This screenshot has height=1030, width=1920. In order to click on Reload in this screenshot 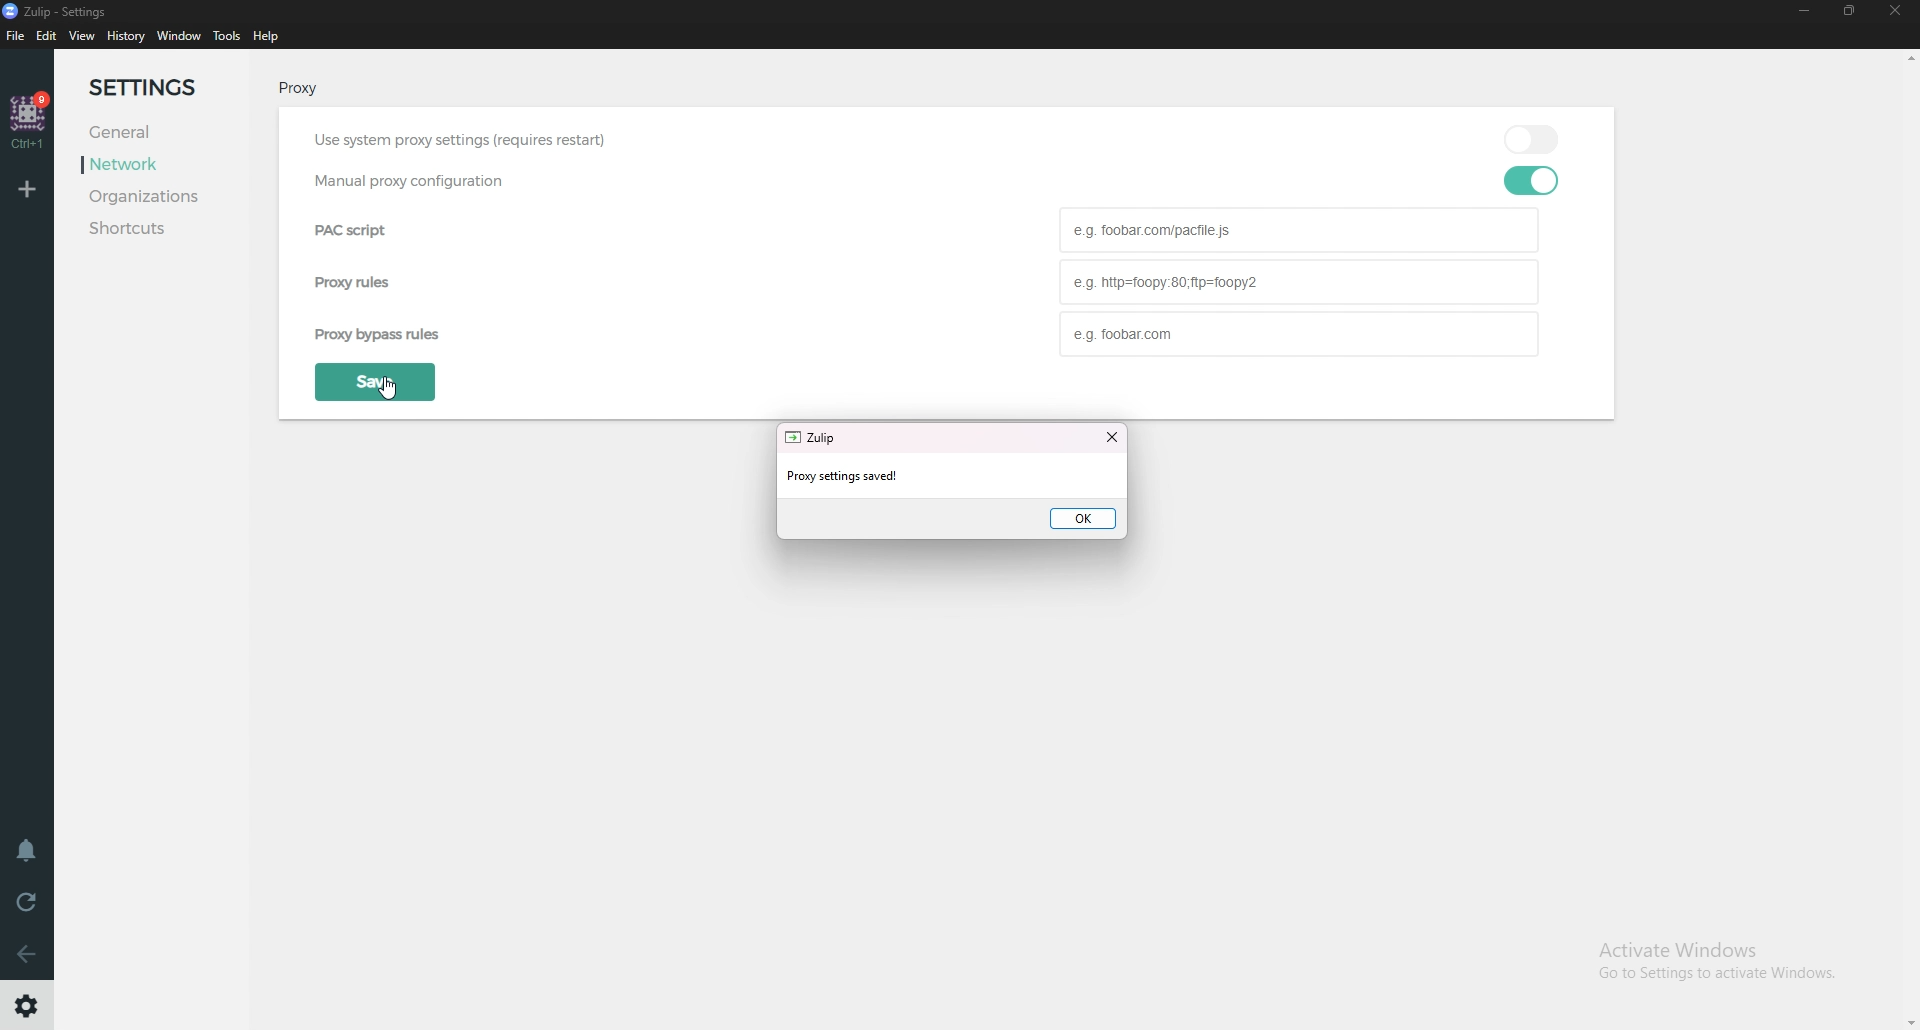, I will do `click(25, 901)`.